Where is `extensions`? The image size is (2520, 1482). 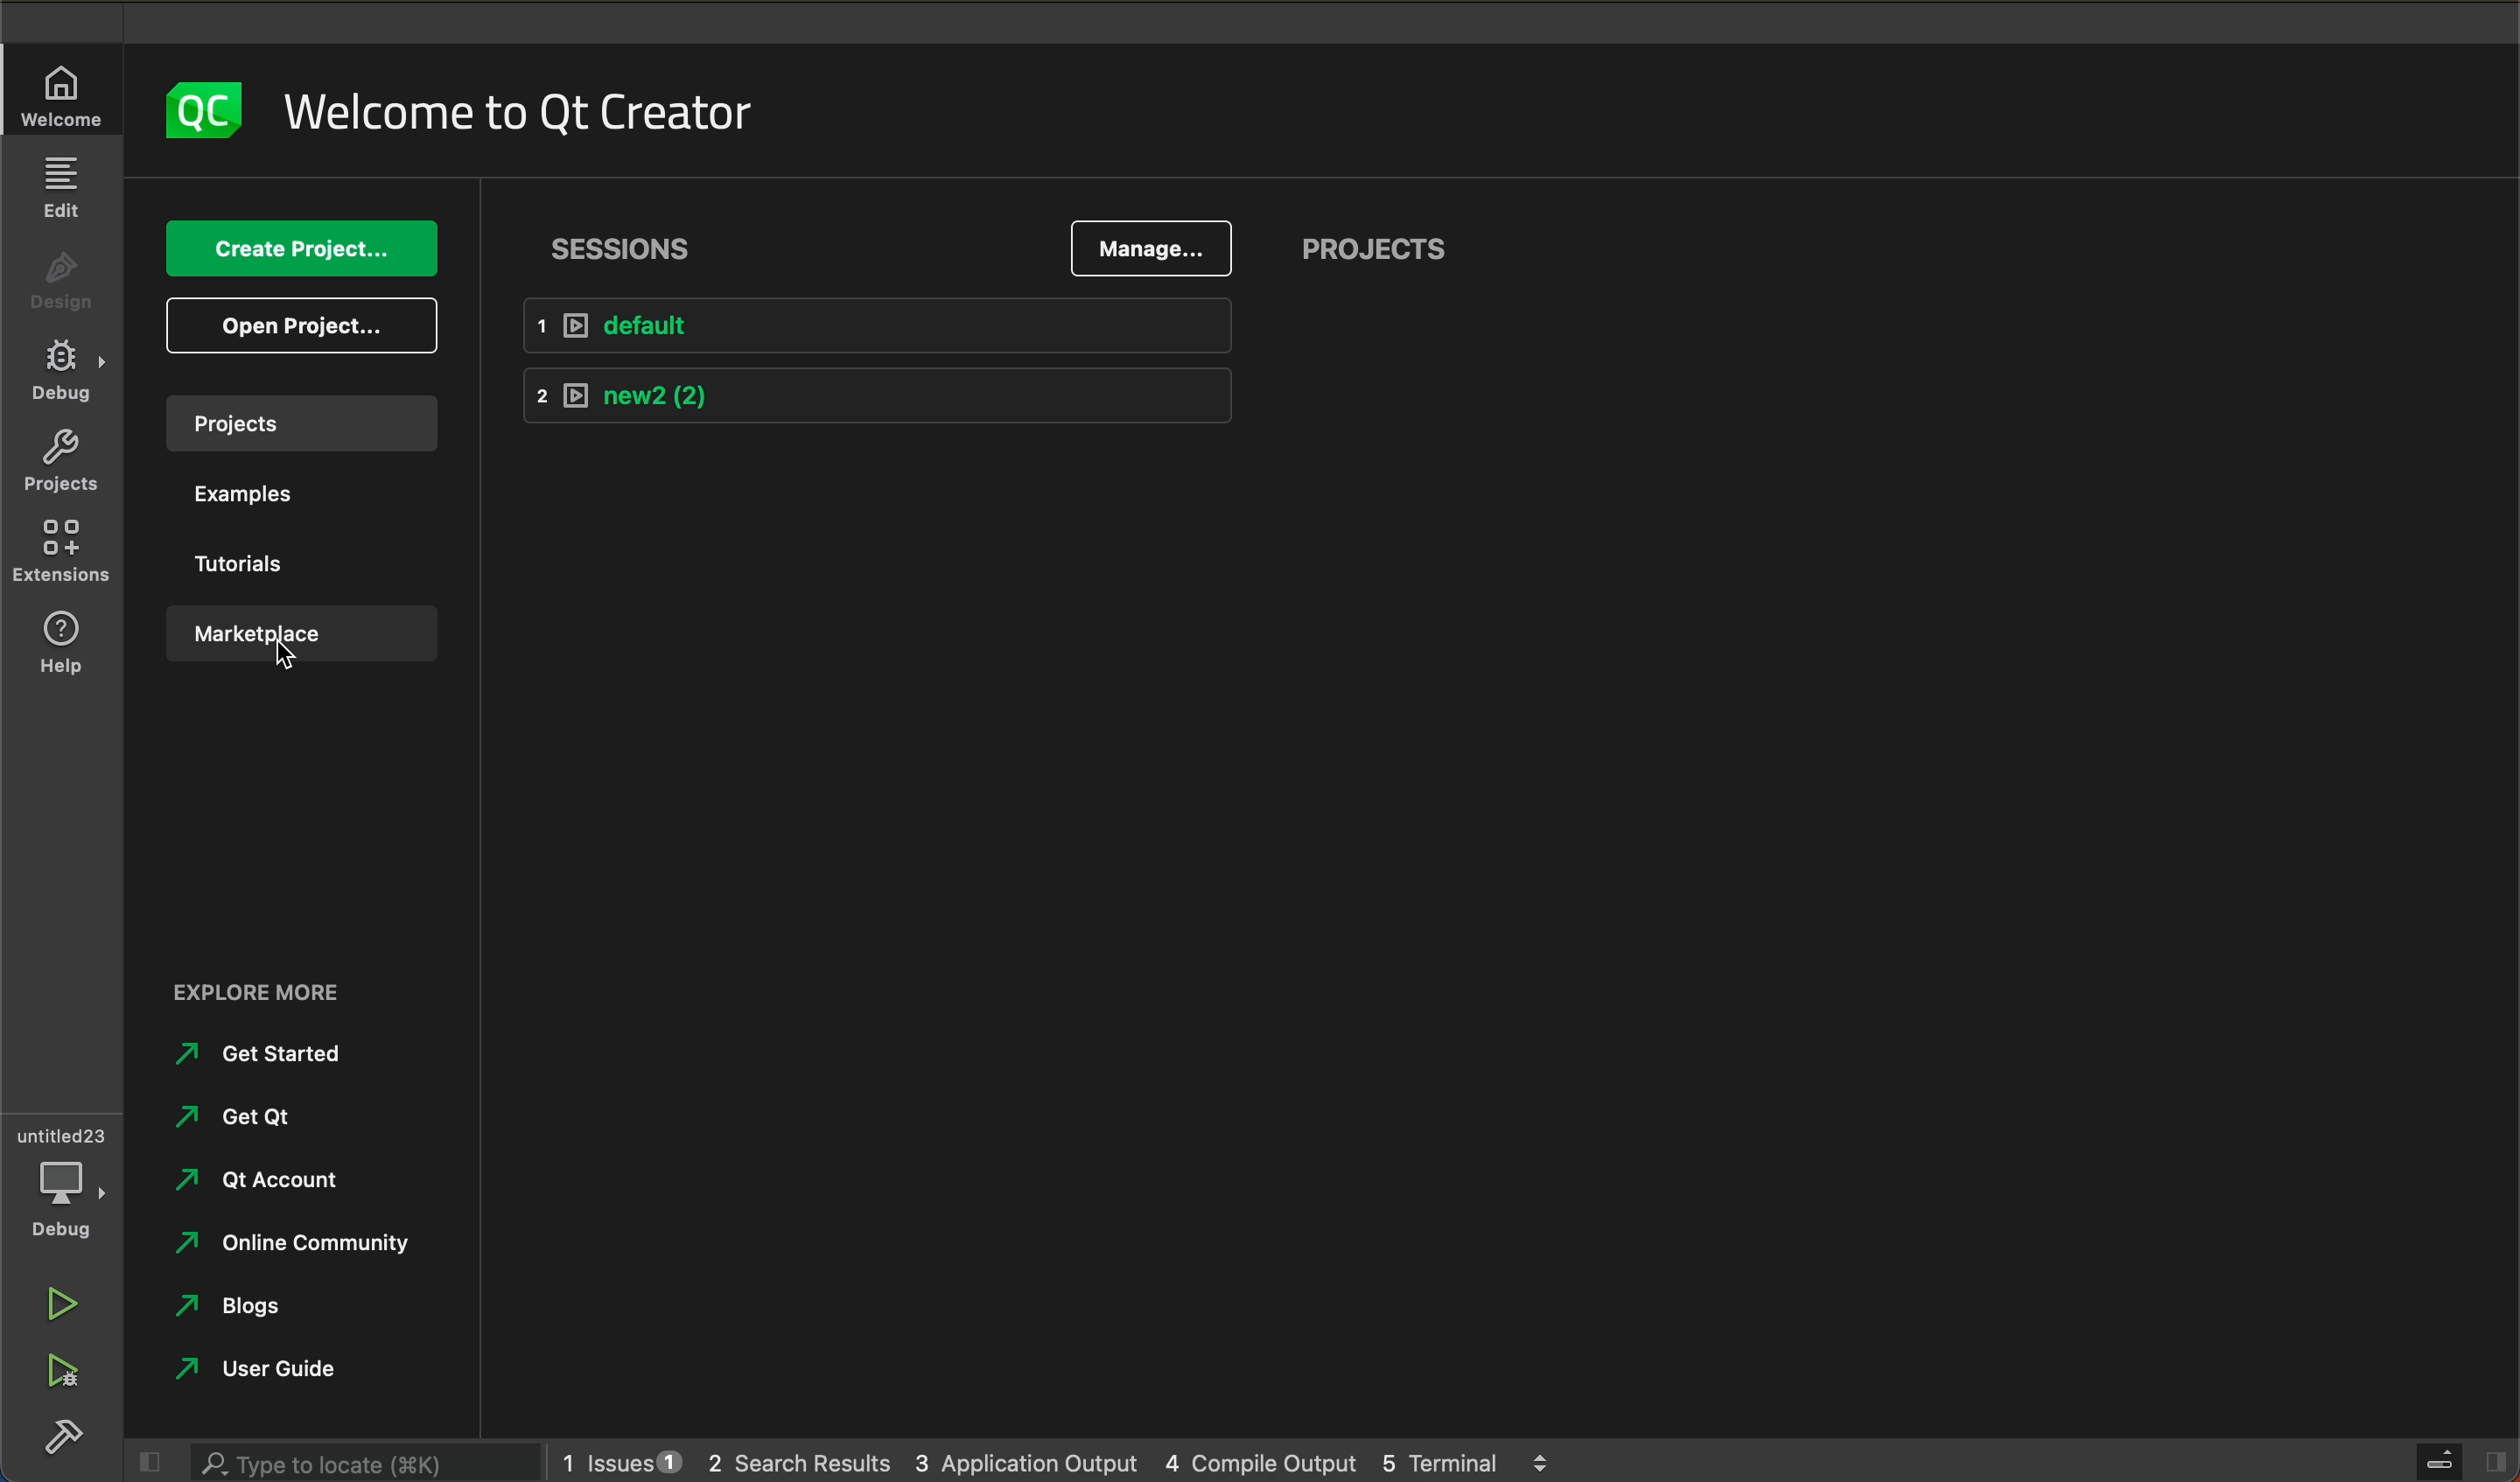
extensions is located at coordinates (62, 558).